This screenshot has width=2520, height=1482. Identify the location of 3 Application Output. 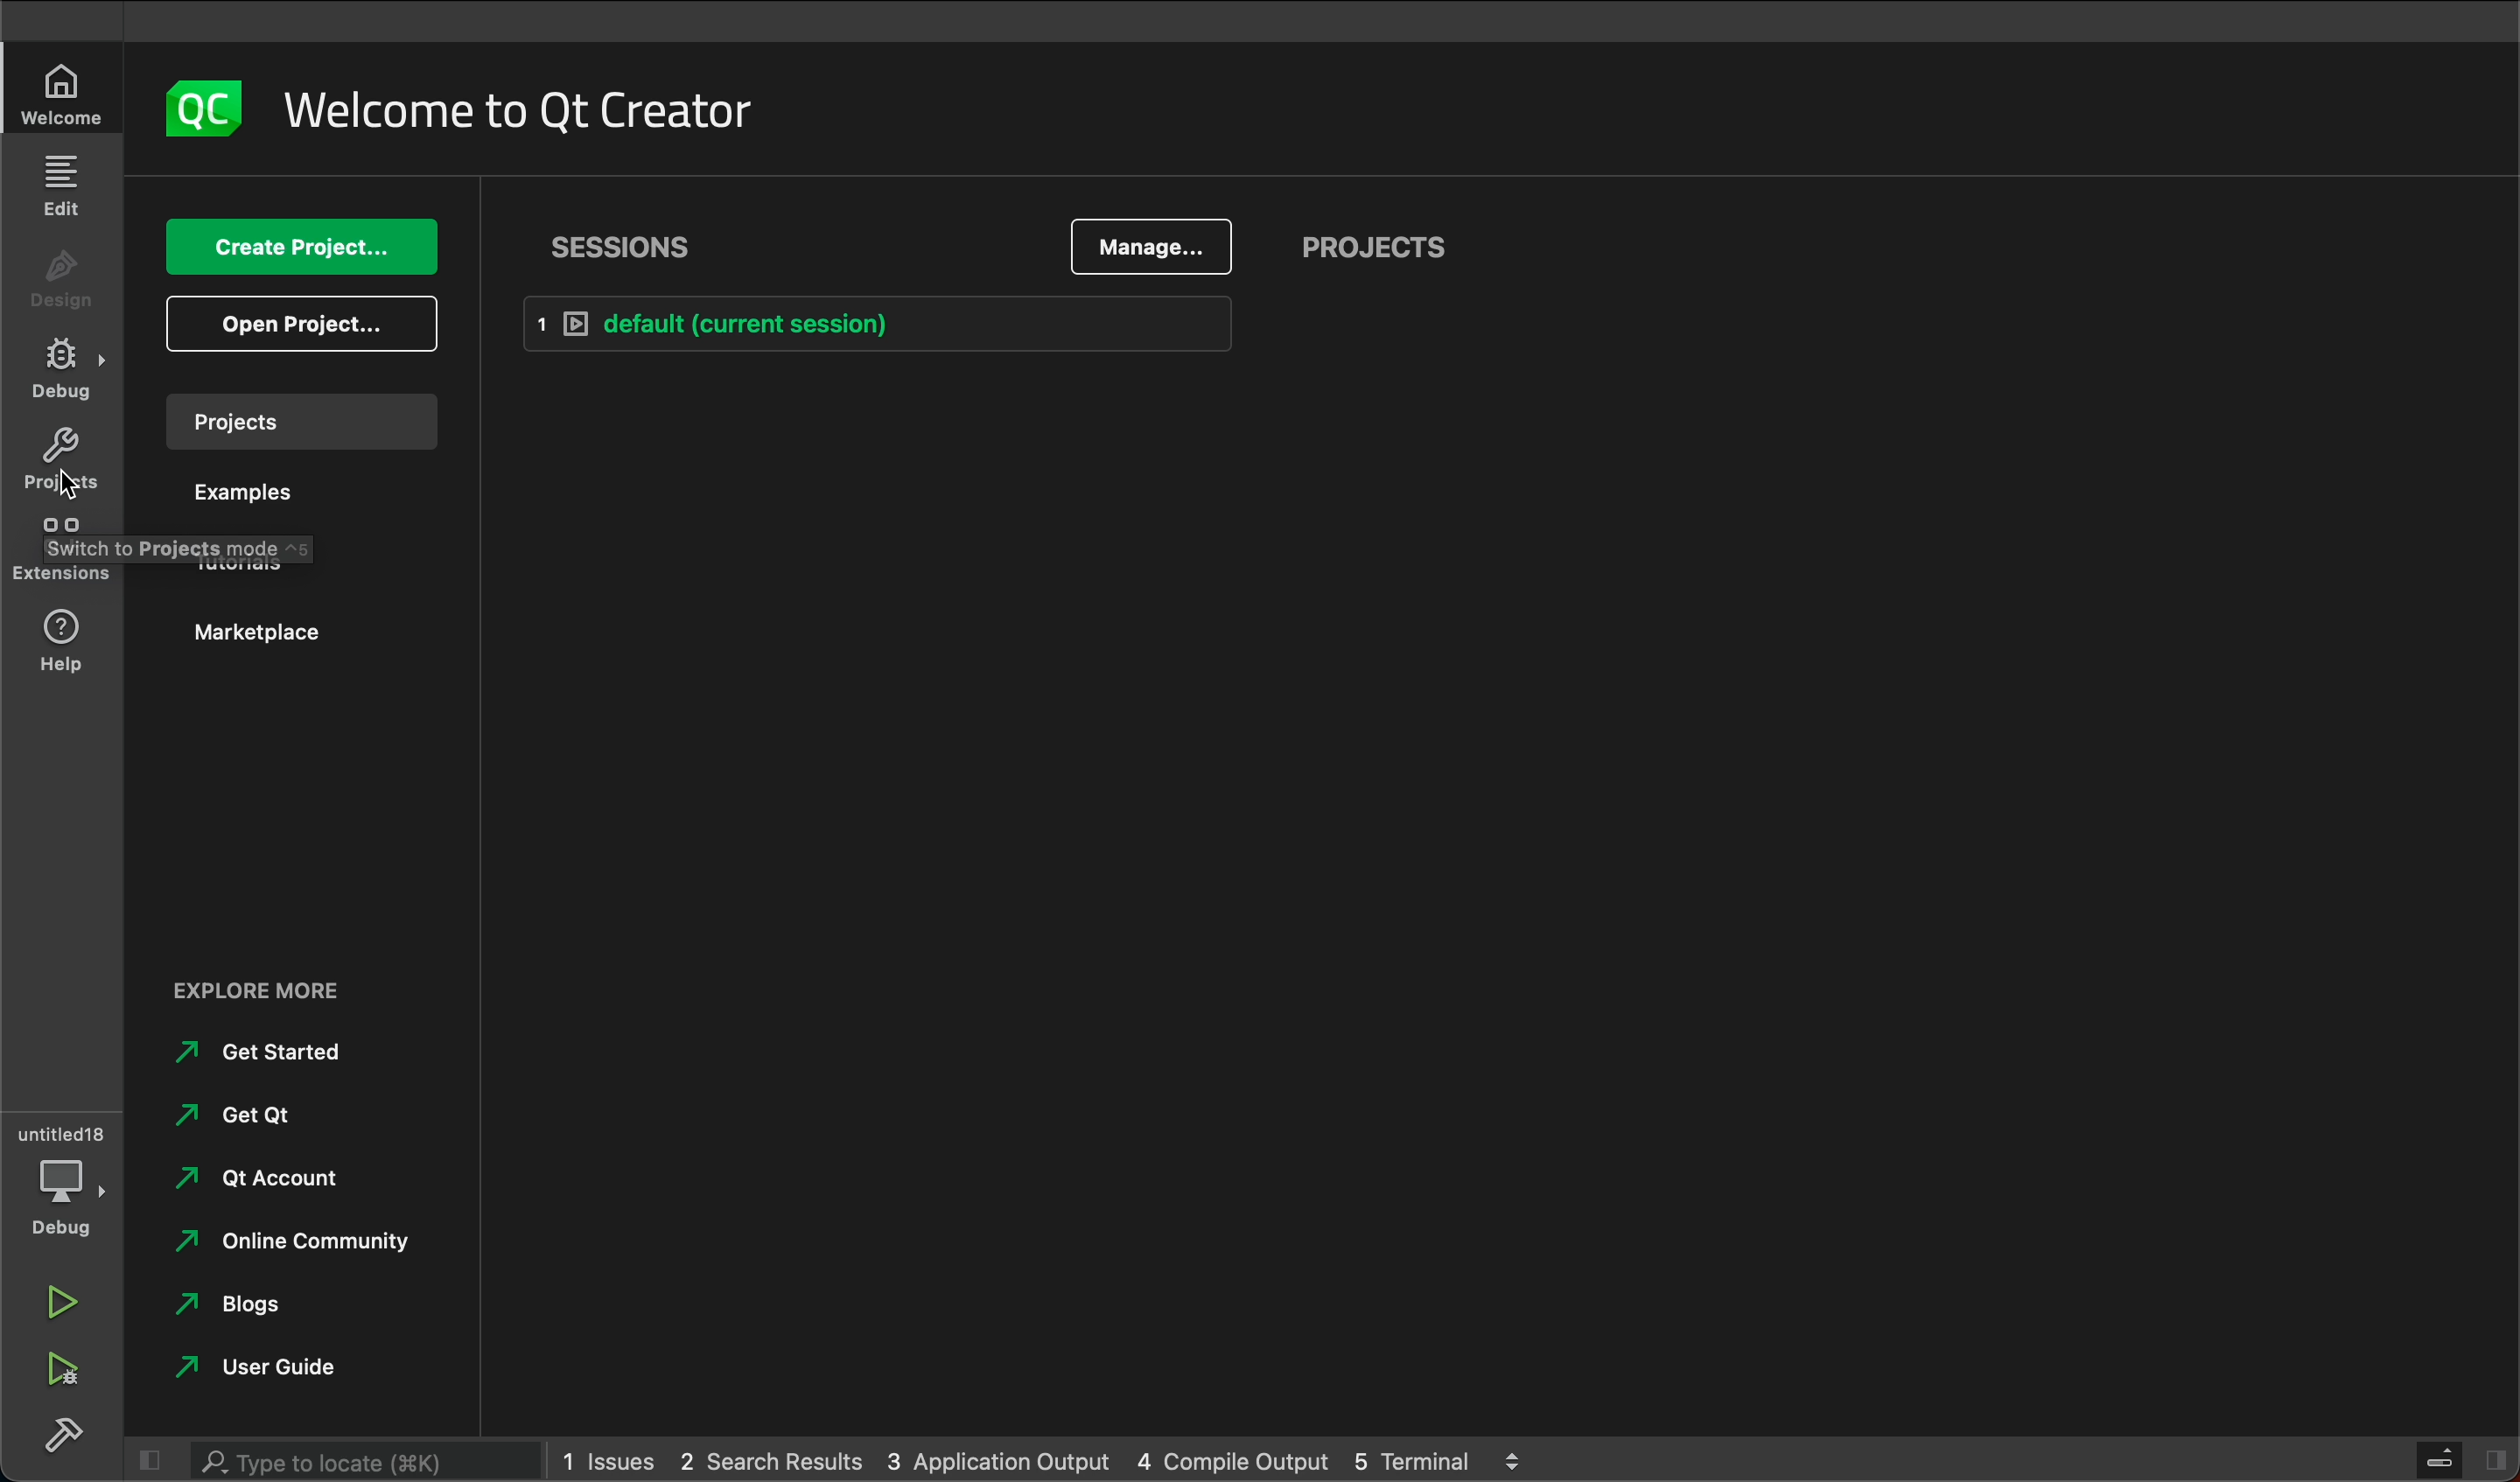
(999, 1461).